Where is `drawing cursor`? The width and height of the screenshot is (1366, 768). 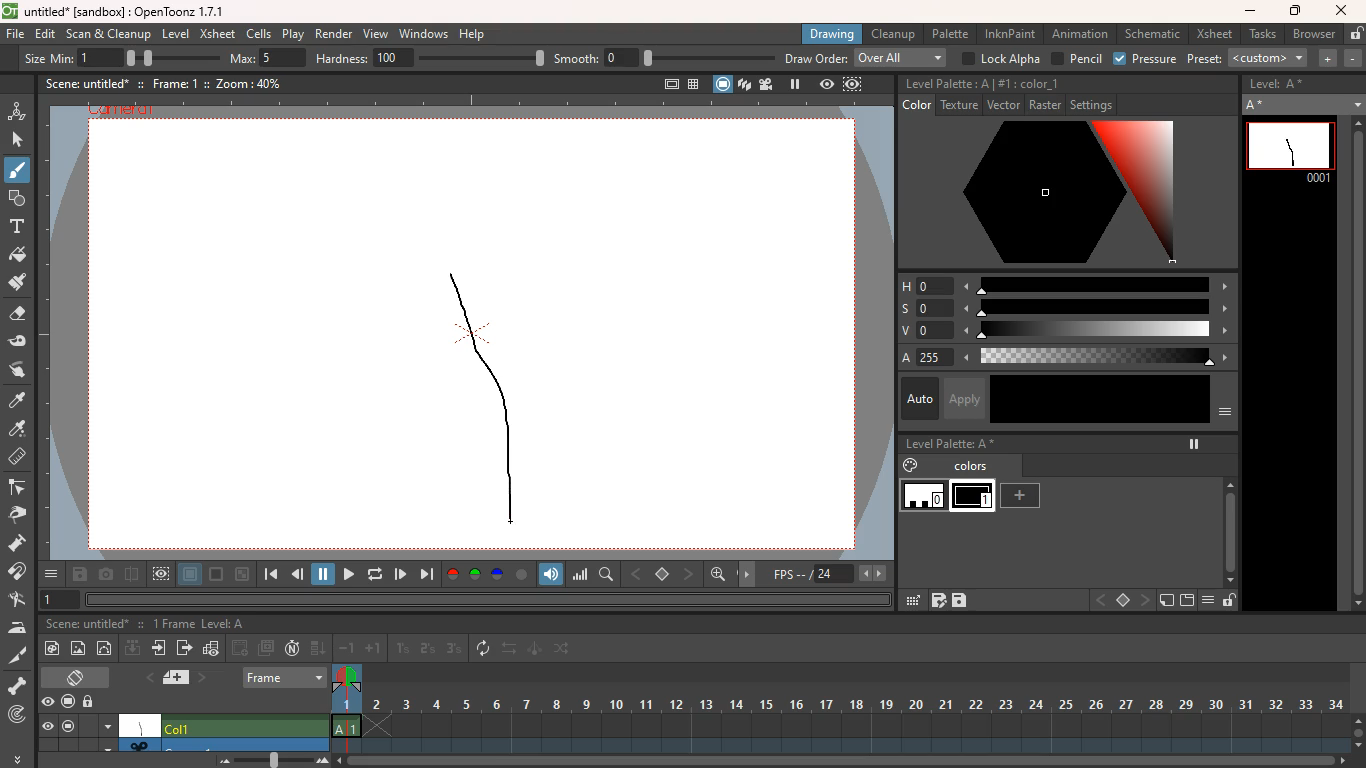
drawing cursor is located at coordinates (509, 518).